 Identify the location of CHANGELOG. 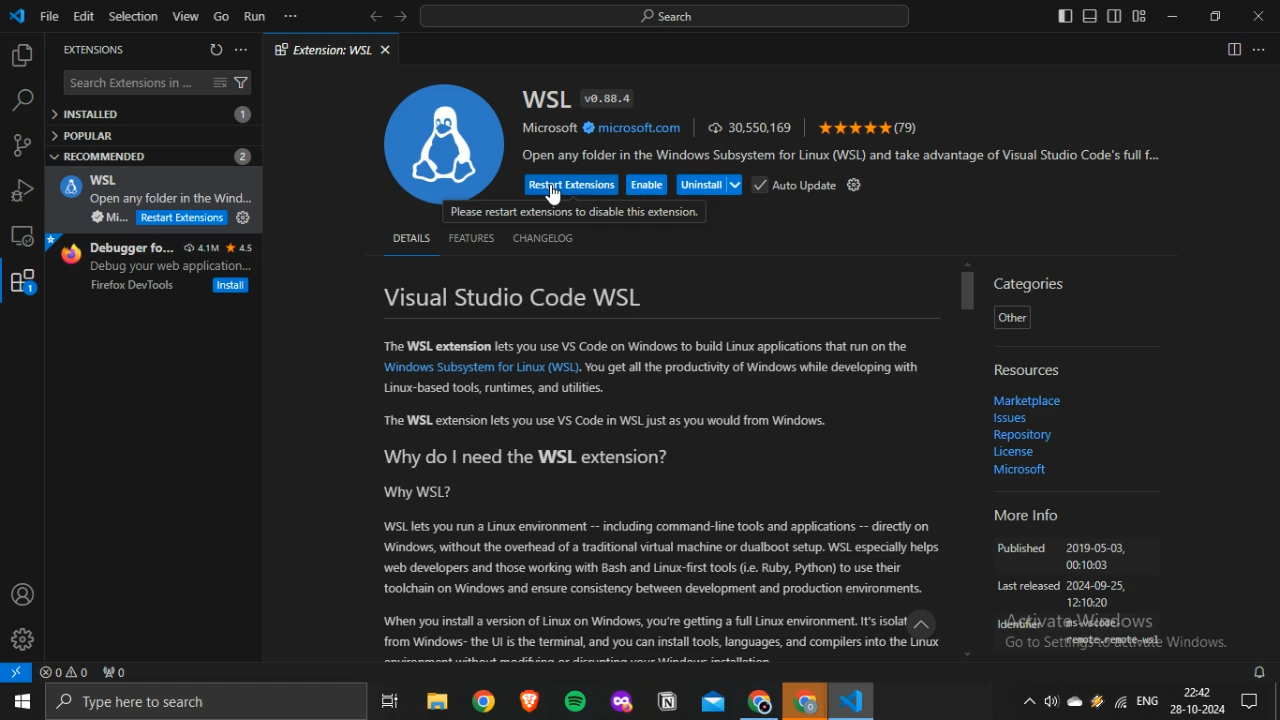
(544, 238).